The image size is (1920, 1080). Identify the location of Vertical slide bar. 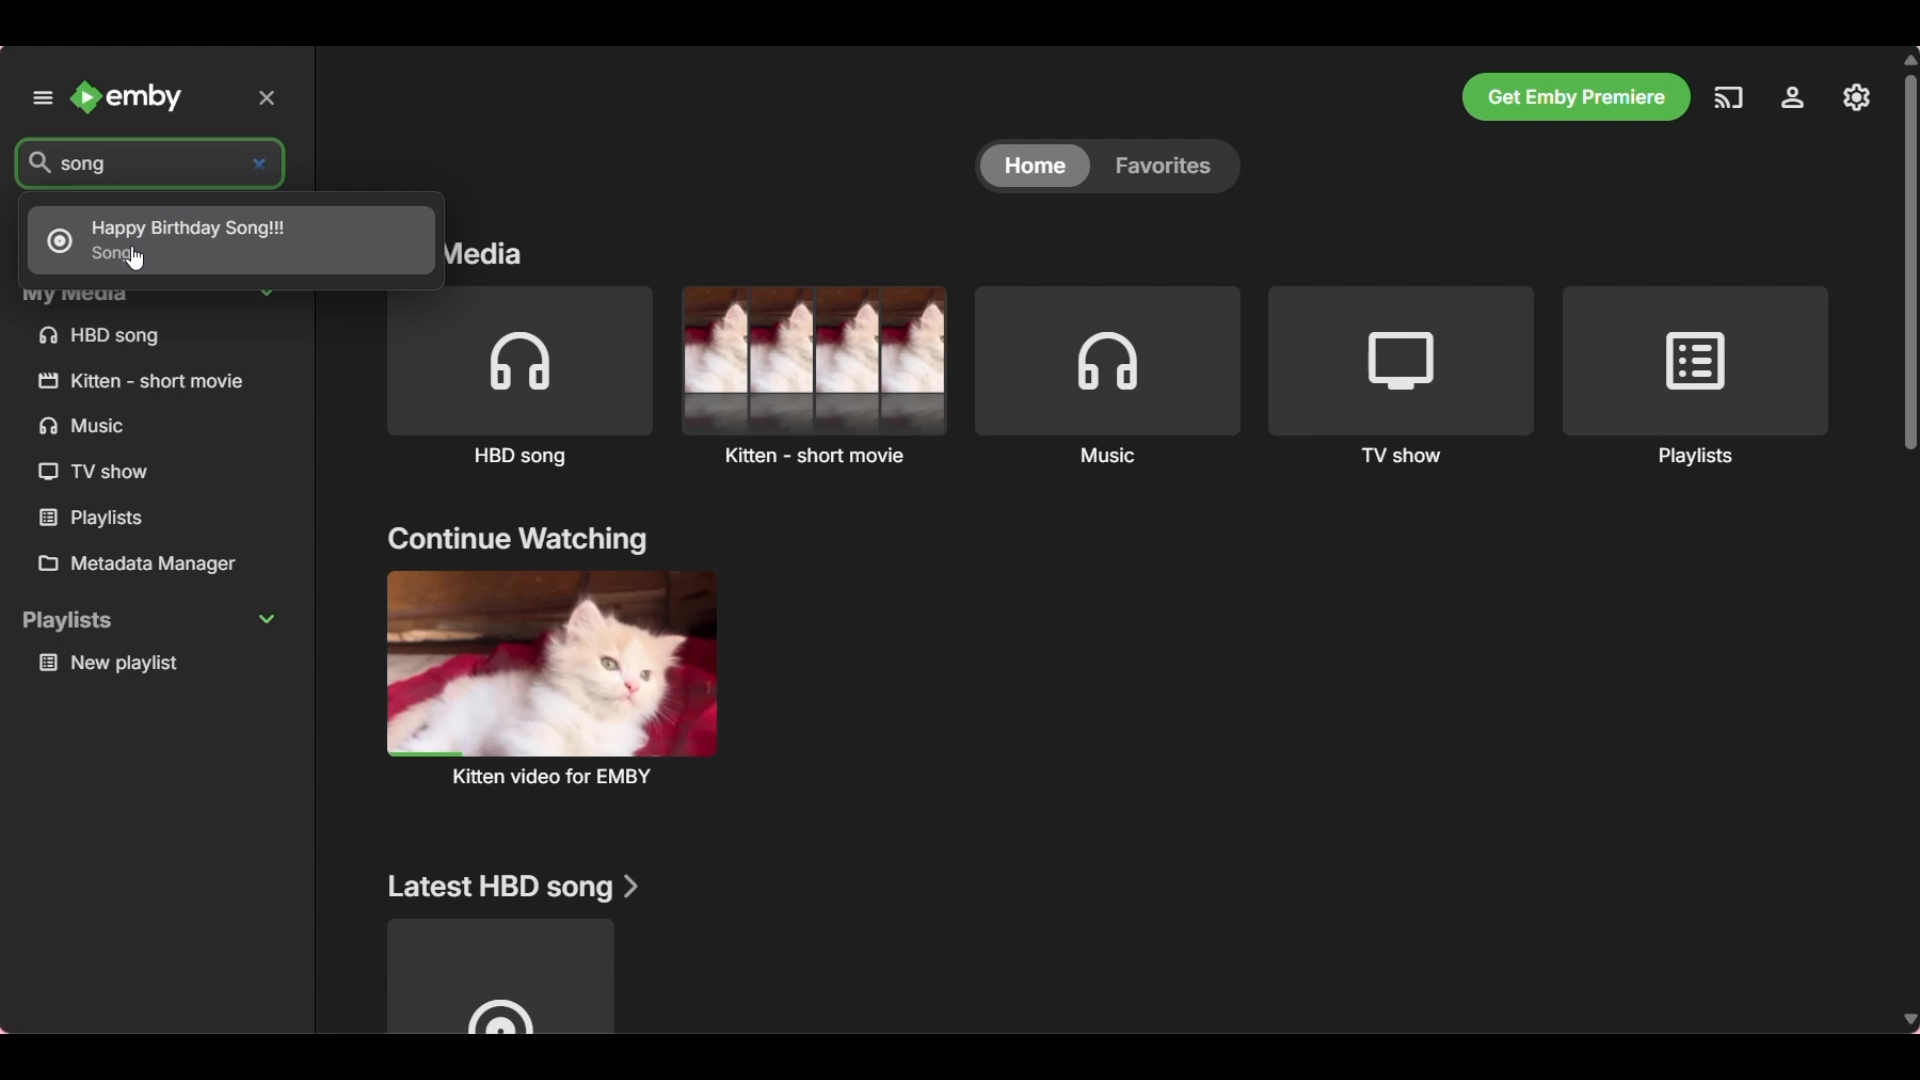
(1914, 538).